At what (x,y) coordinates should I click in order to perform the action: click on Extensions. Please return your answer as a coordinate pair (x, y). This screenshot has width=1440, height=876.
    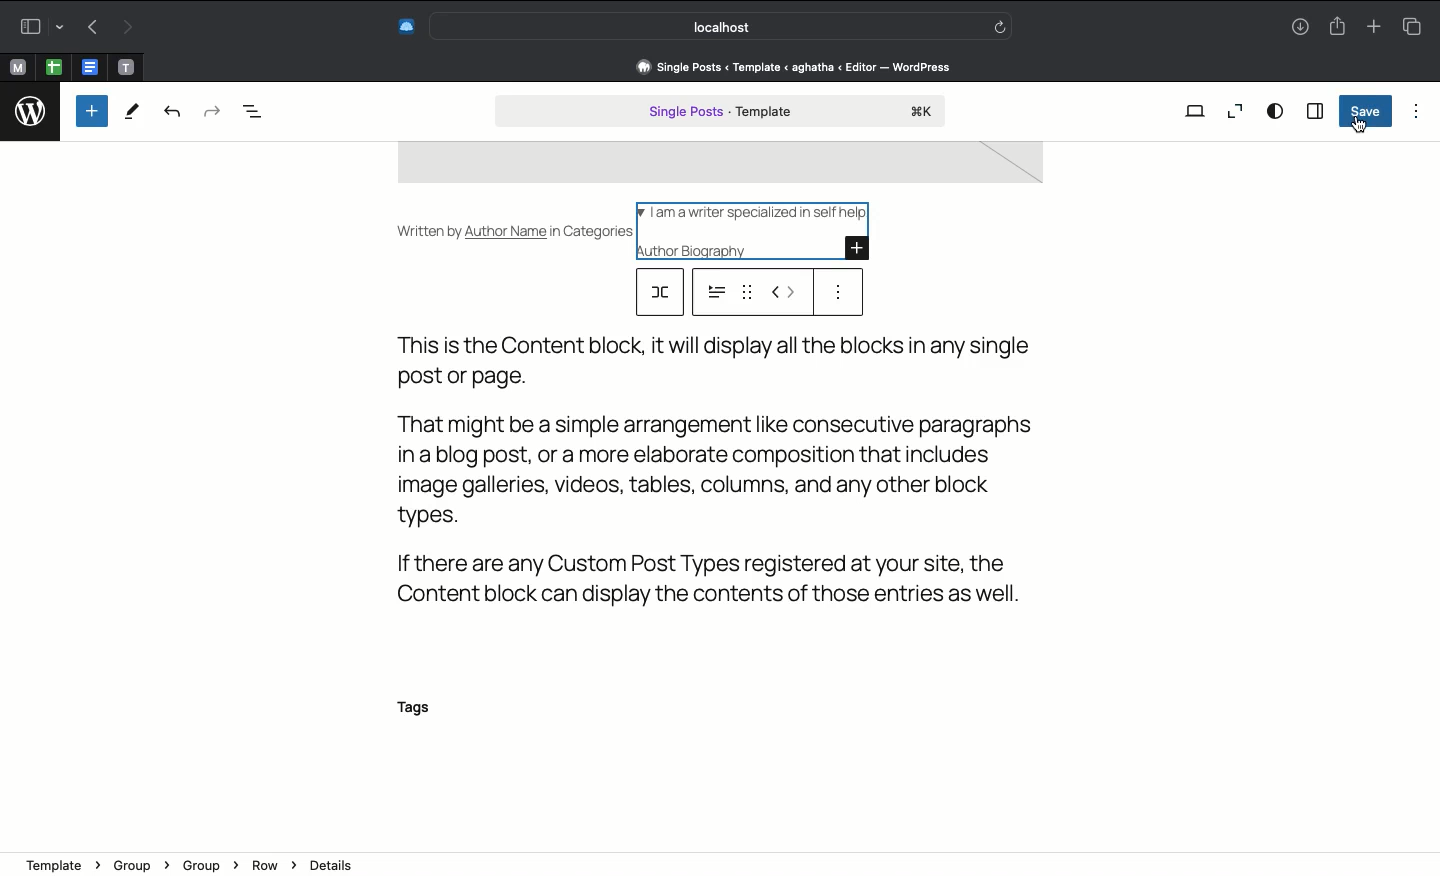
    Looking at the image, I should click on (404, 26).